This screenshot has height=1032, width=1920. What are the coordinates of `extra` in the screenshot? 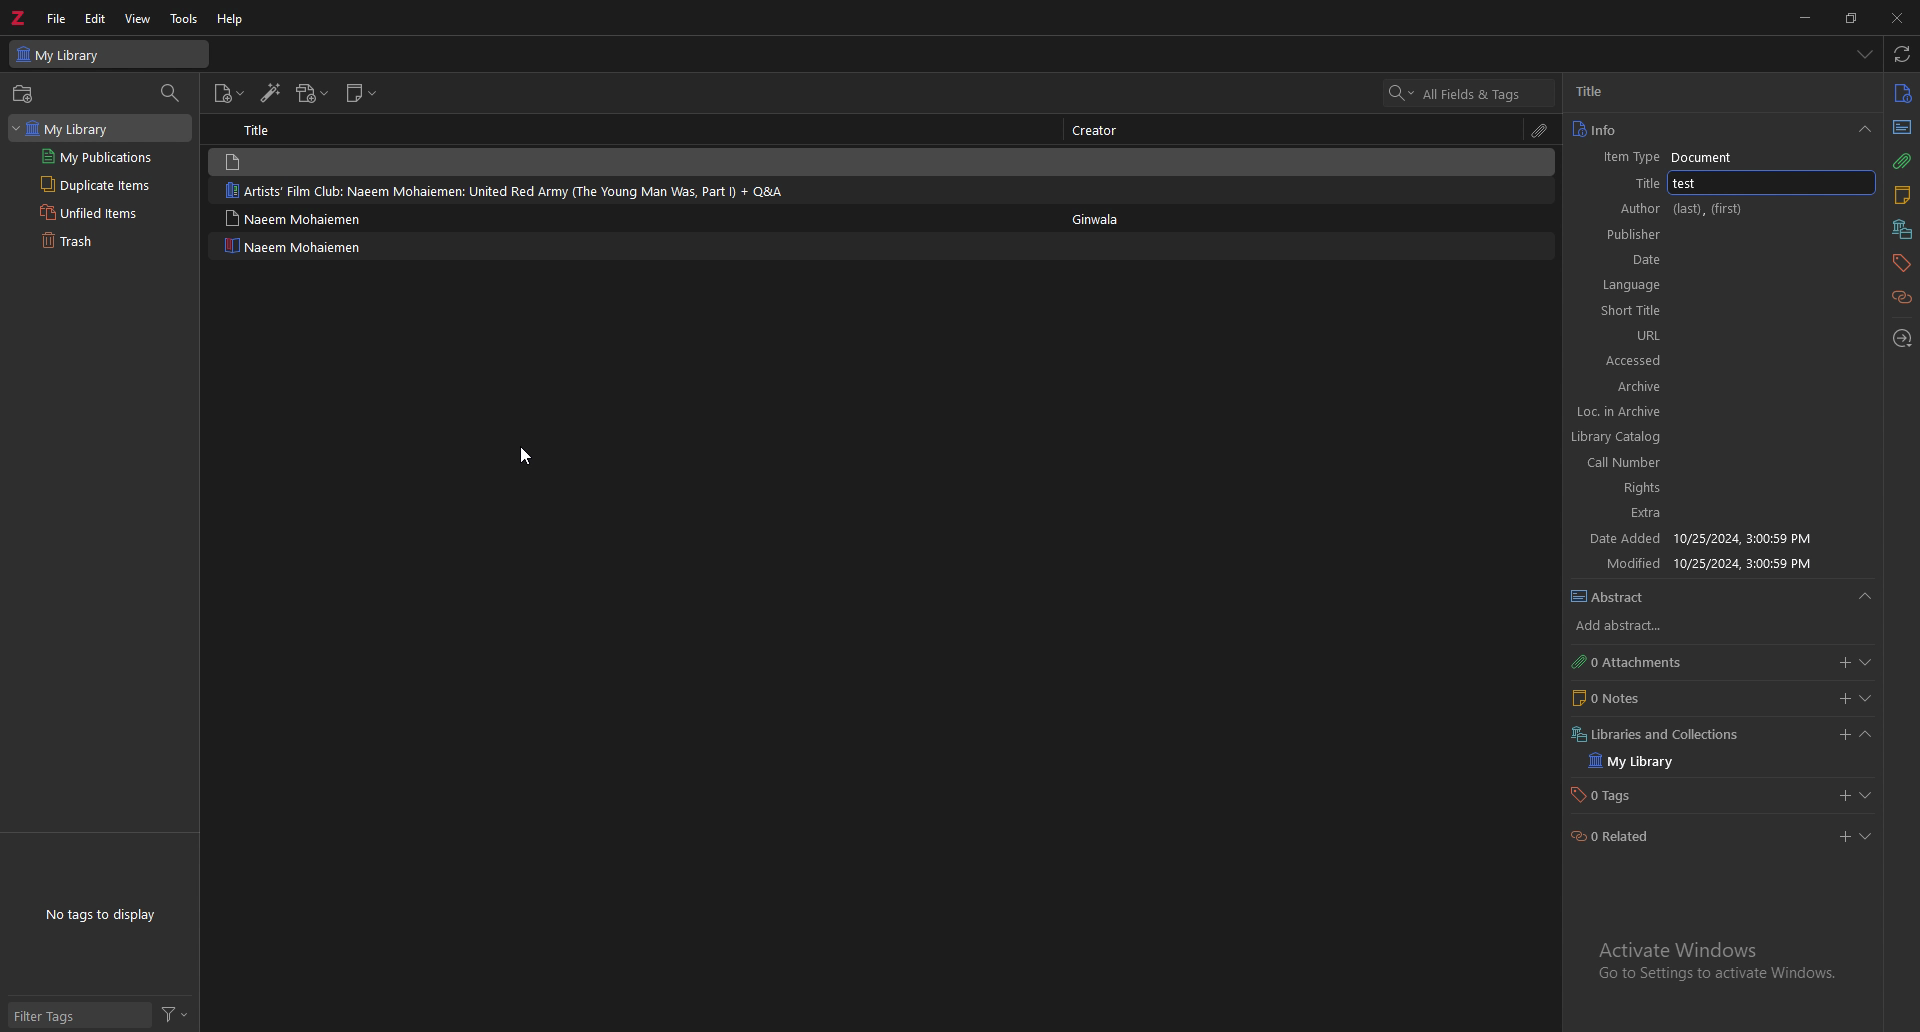 It's located at (1656, 734).